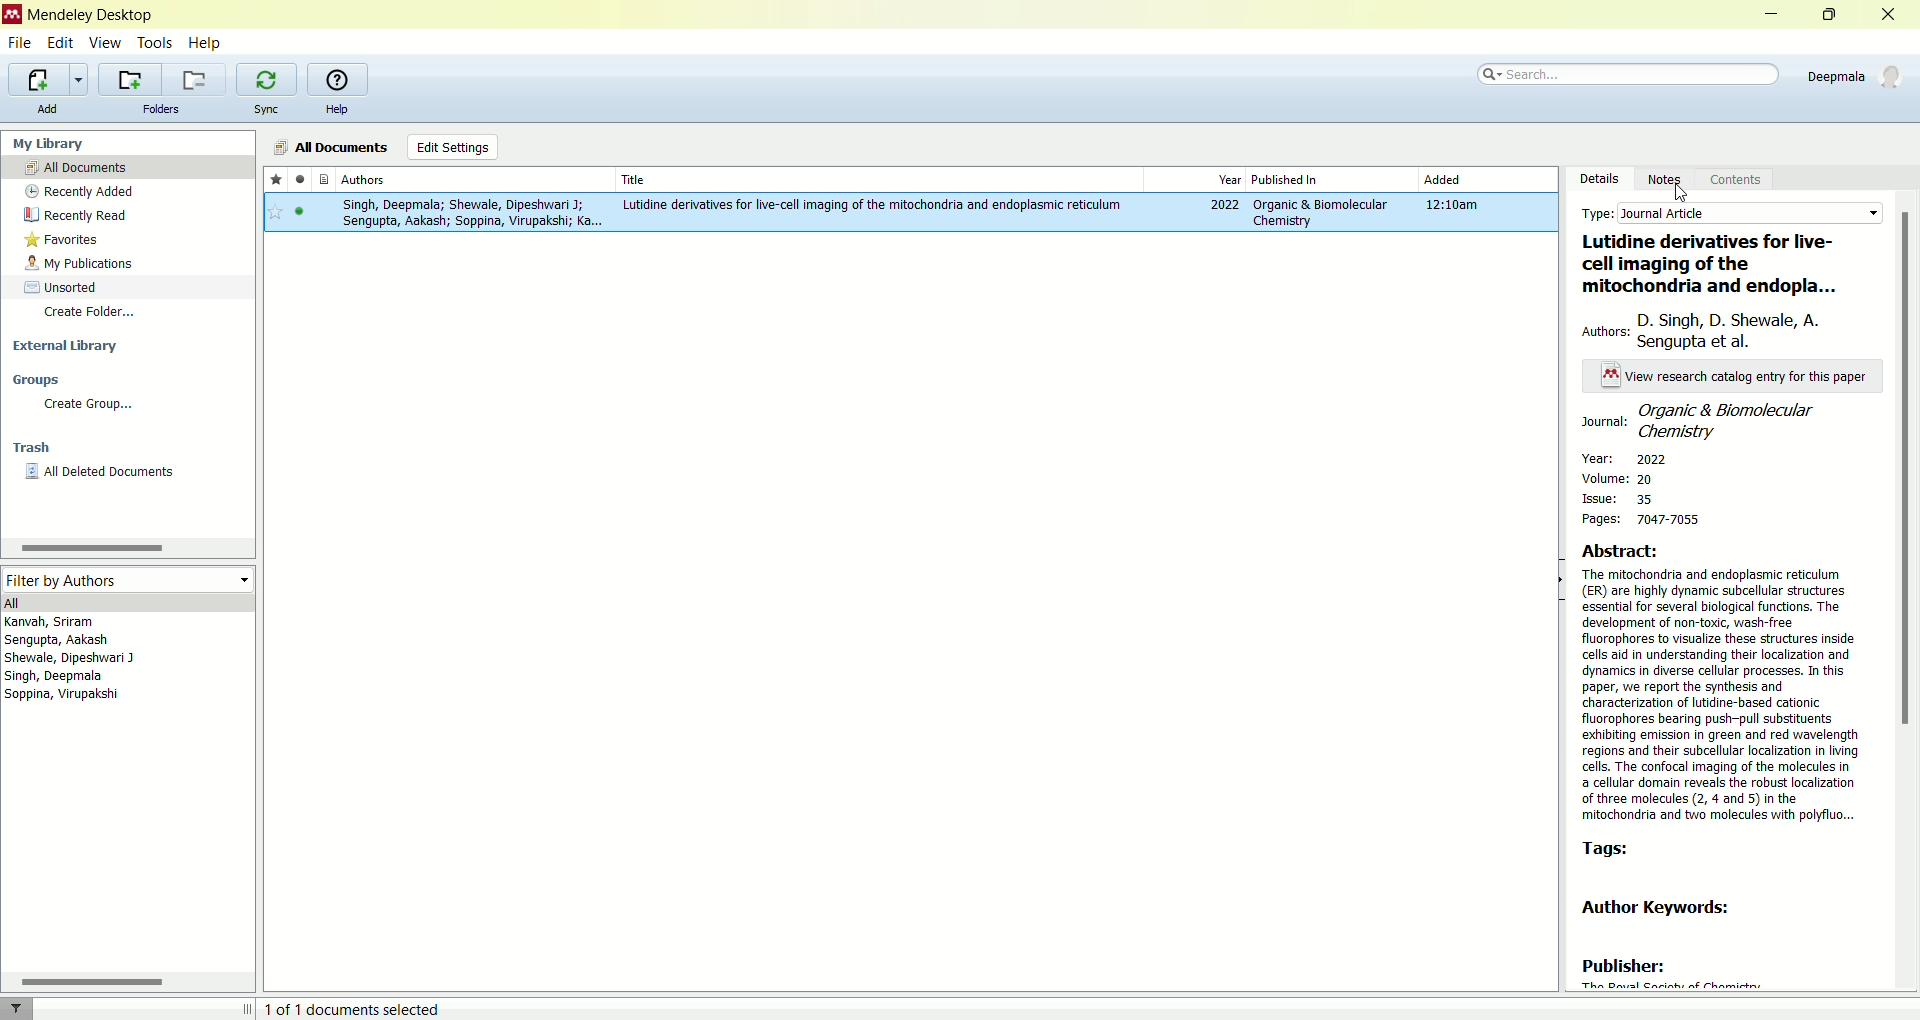  I want to click on create group, so click(127, 403).